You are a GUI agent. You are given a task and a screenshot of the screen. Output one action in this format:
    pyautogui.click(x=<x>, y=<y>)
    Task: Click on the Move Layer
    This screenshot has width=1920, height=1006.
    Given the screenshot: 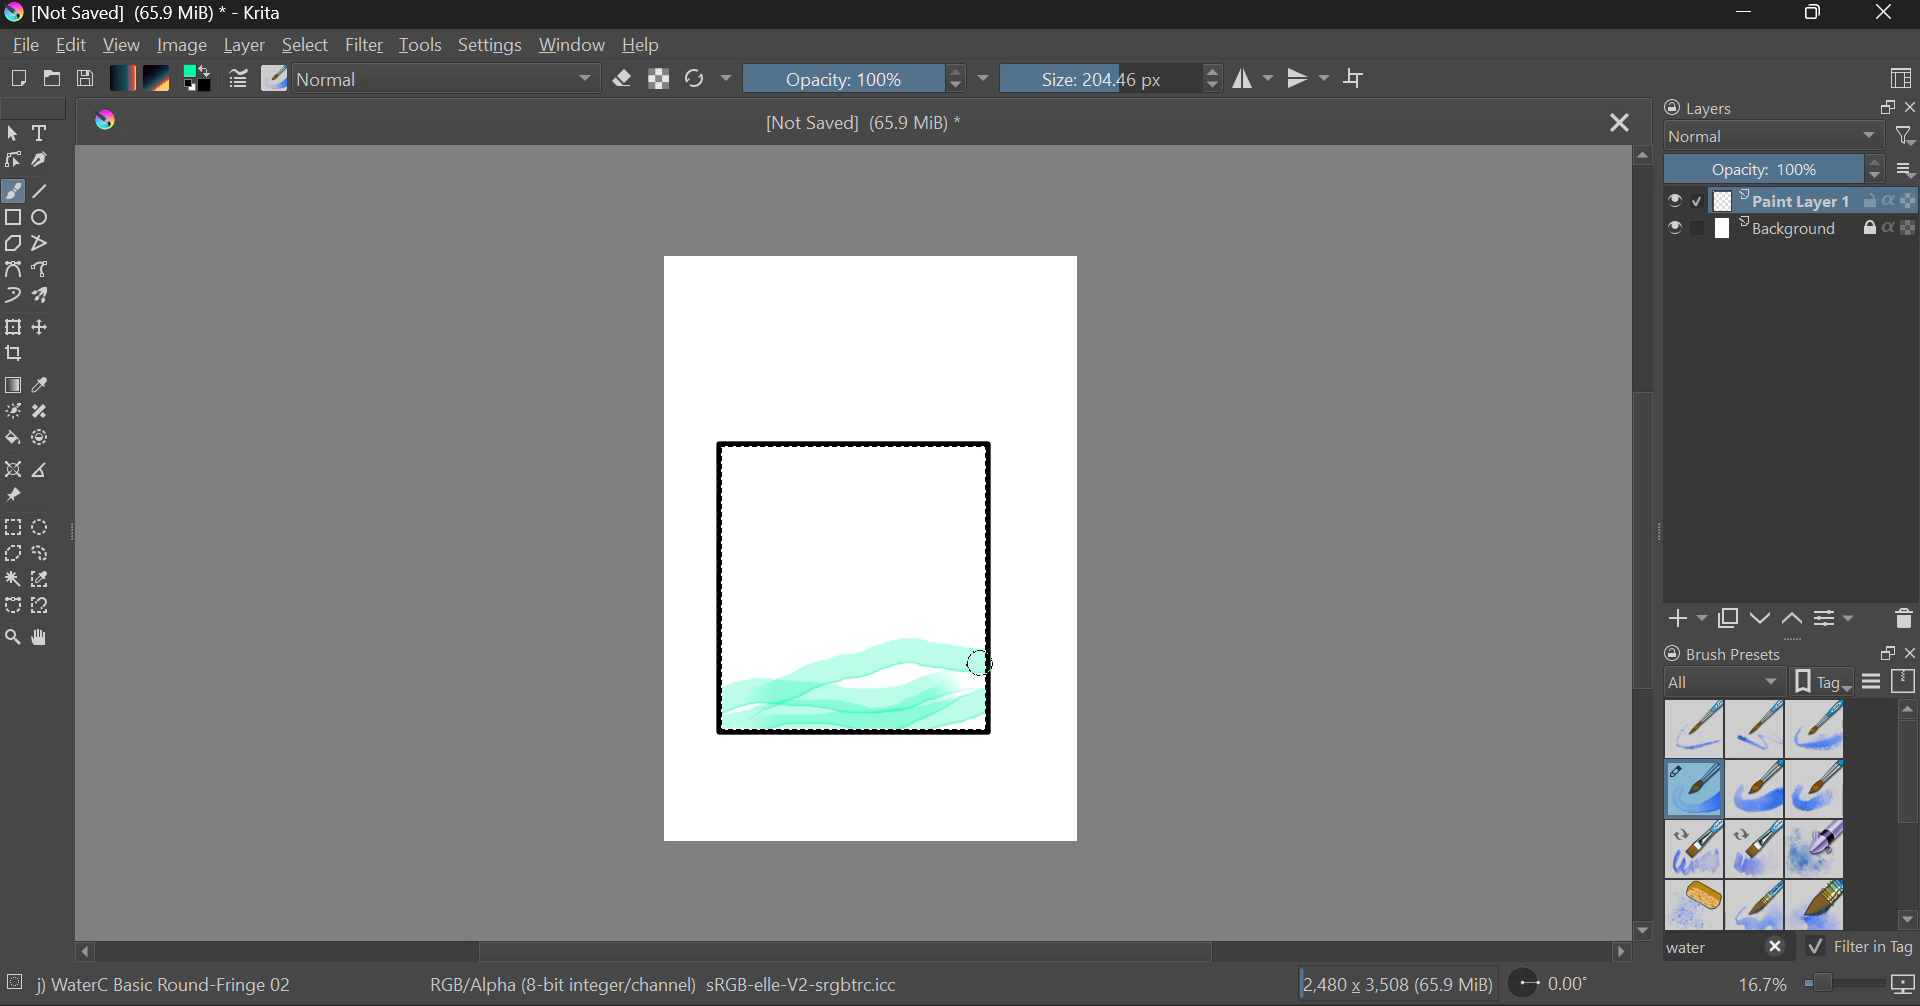 What is the action you would take?
    pyautogui.click(x=42, y=327)
    